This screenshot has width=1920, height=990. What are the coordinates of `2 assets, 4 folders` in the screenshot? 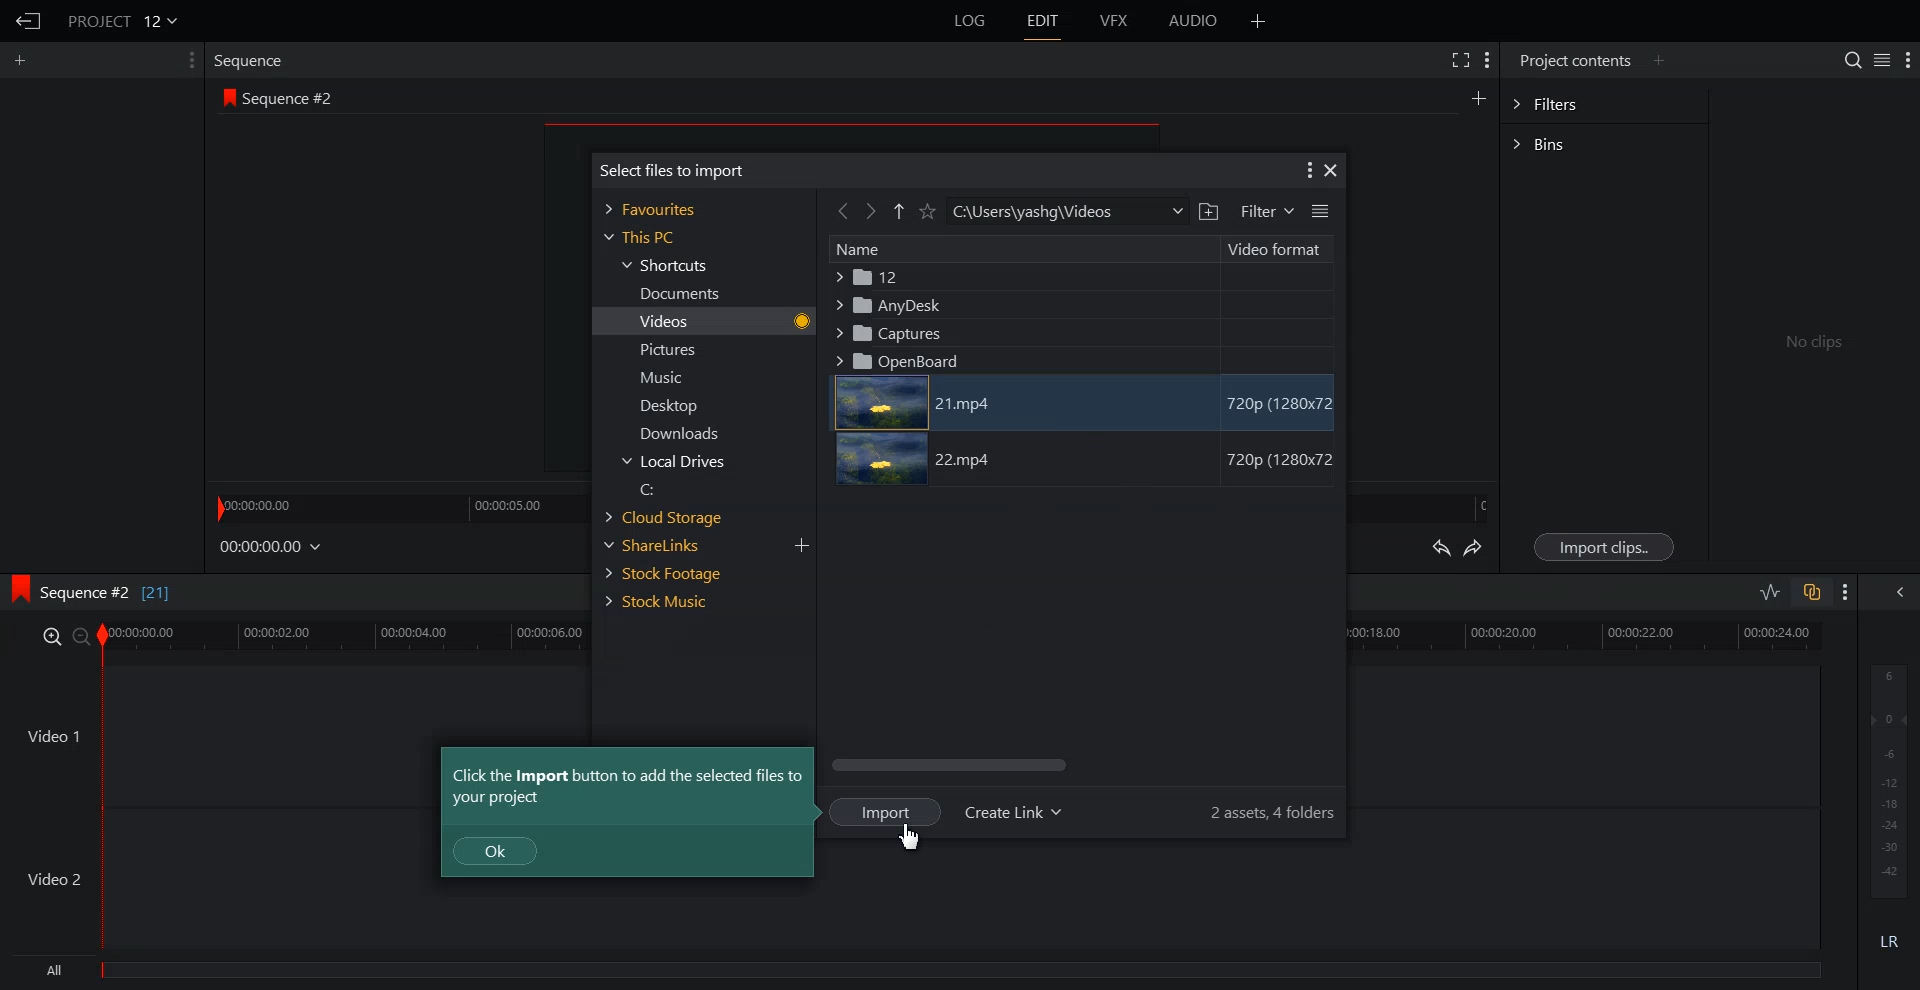 It's located at (1276, 812).